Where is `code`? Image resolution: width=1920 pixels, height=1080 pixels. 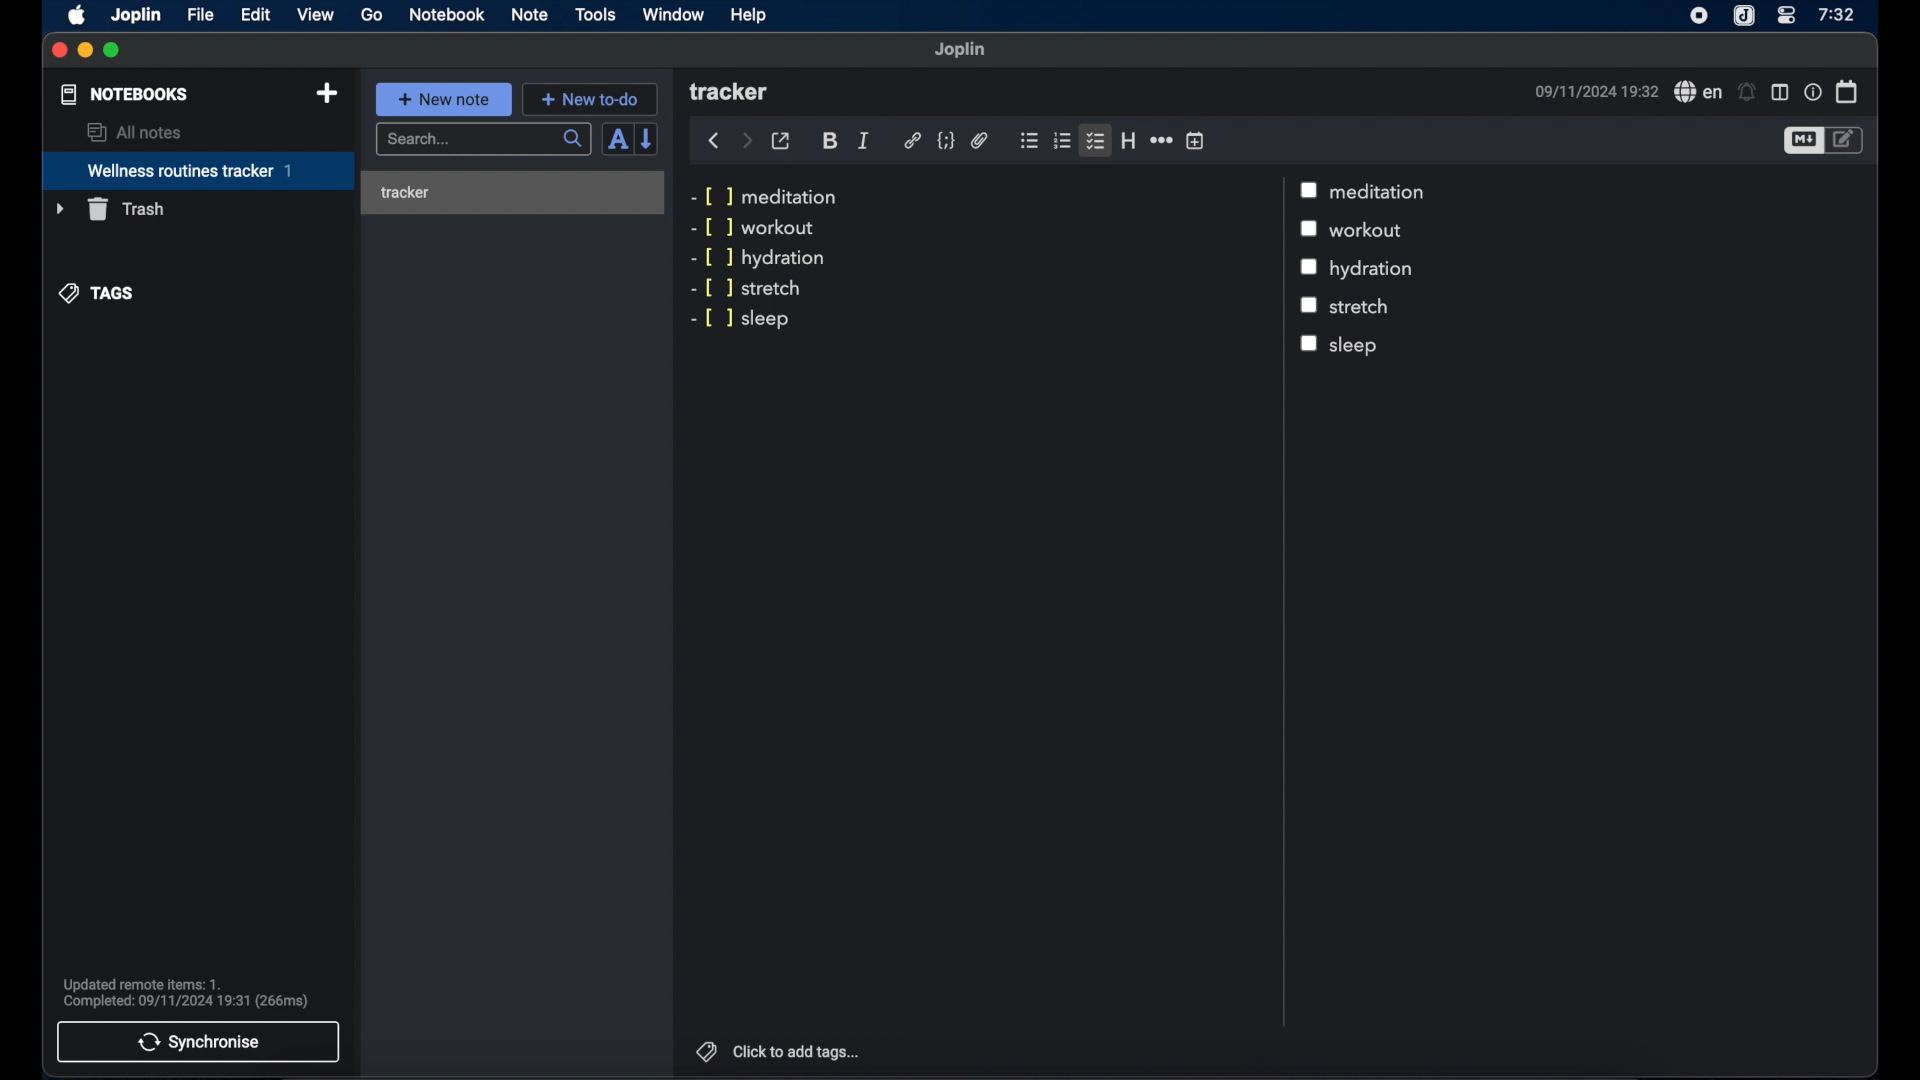
code is located at coordinates (945, 141).